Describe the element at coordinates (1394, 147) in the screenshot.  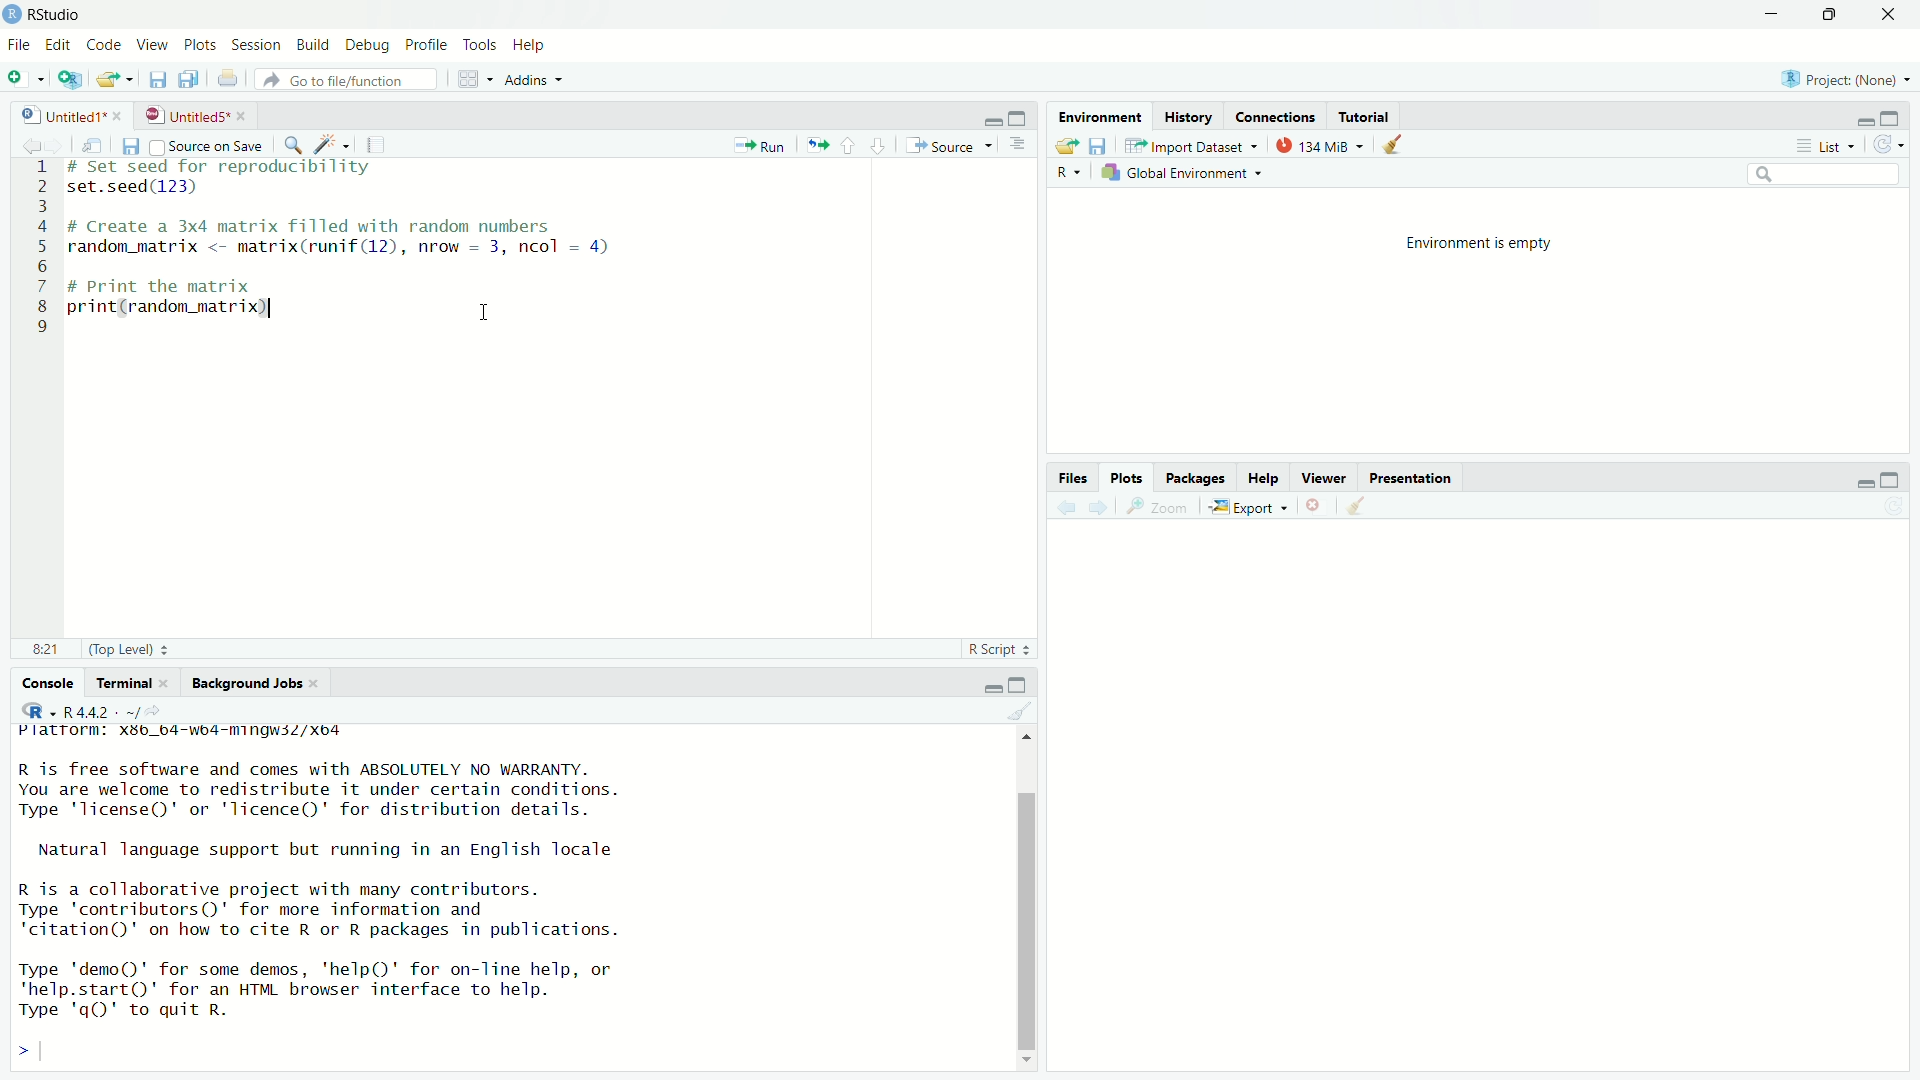
I see `clear` at that location.